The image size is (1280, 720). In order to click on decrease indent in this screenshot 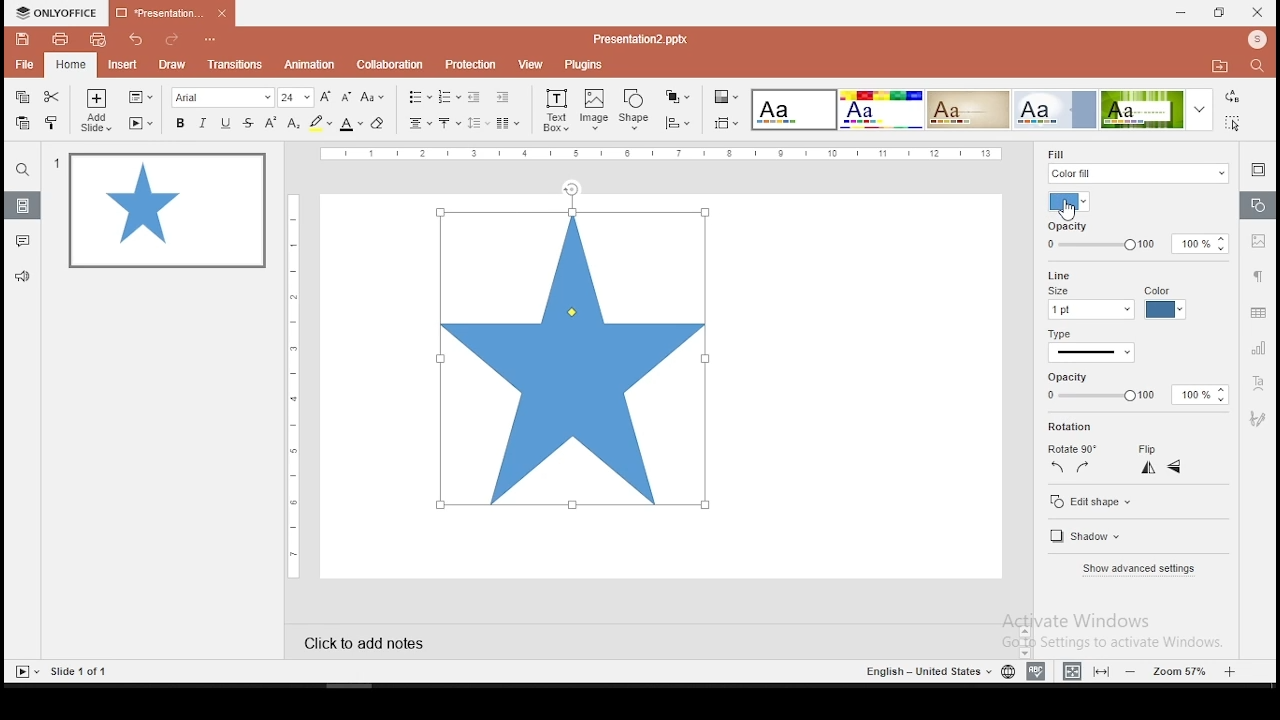, I will do `click(476, 96)`.